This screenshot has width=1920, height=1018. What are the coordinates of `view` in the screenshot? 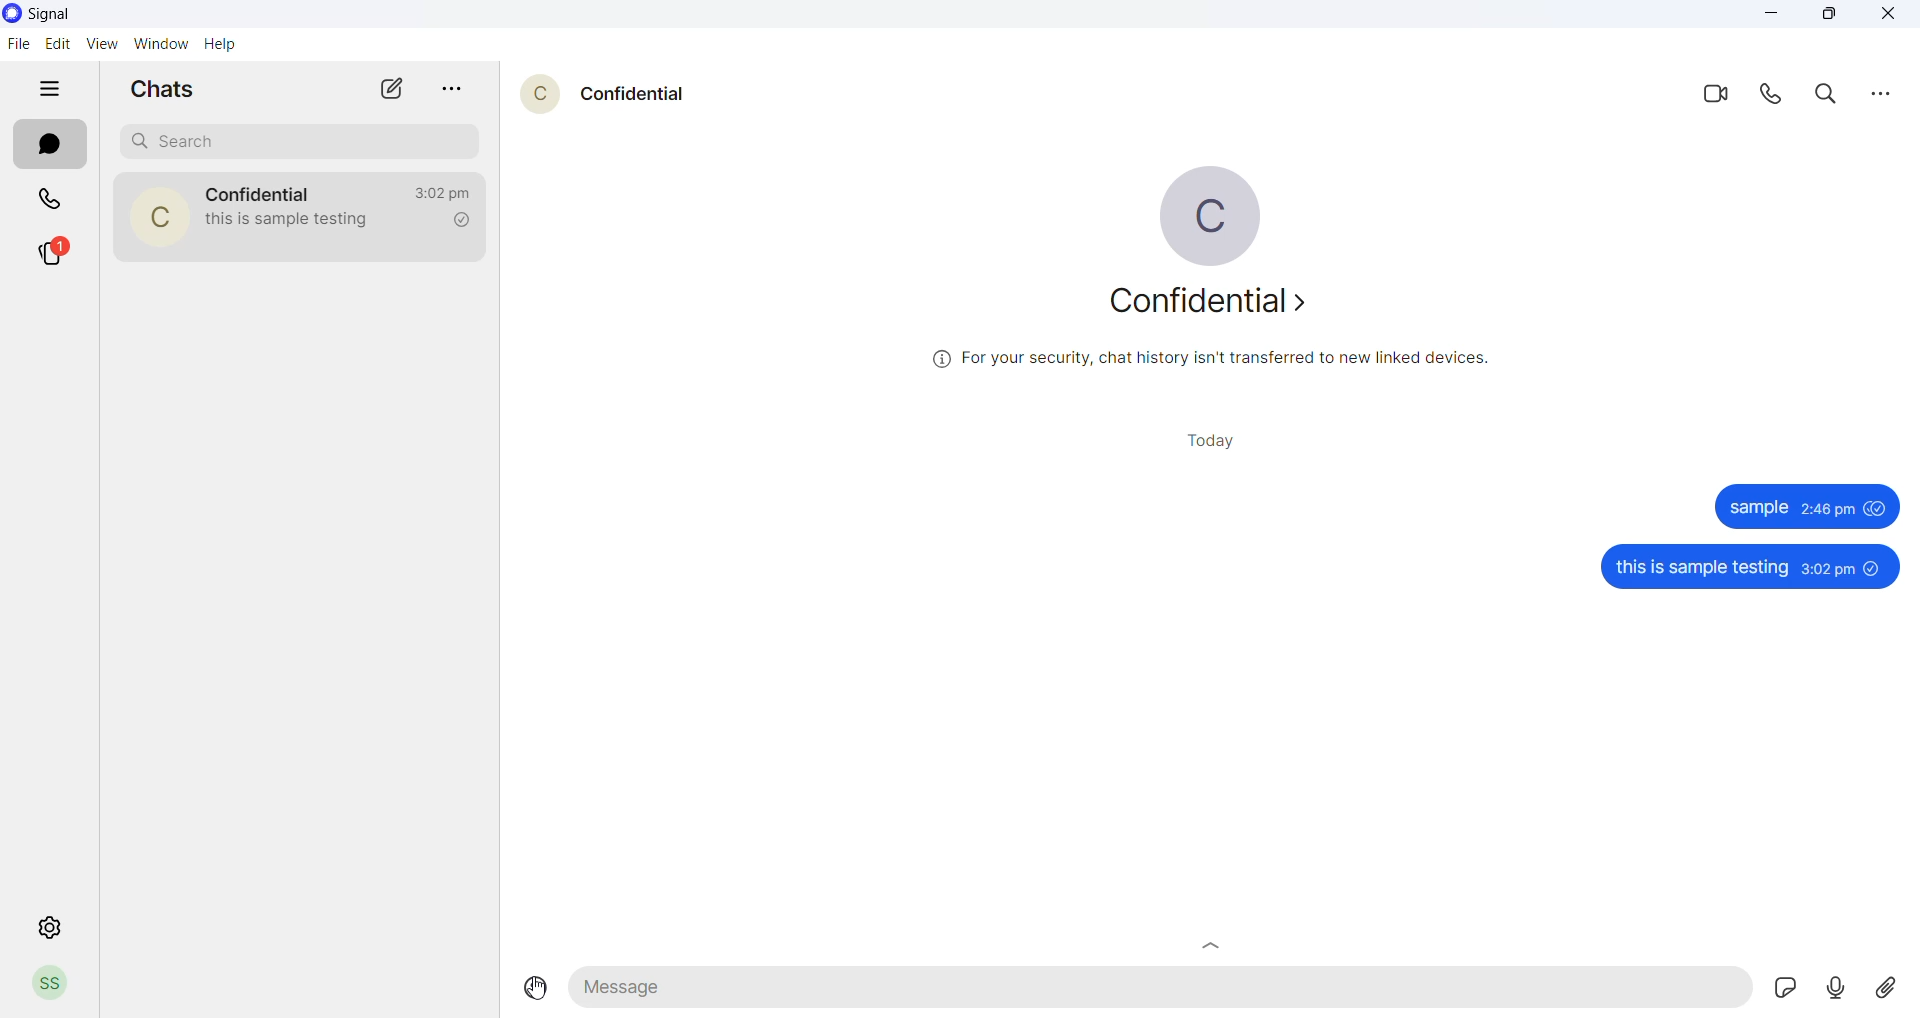 It's located at (107, 43).